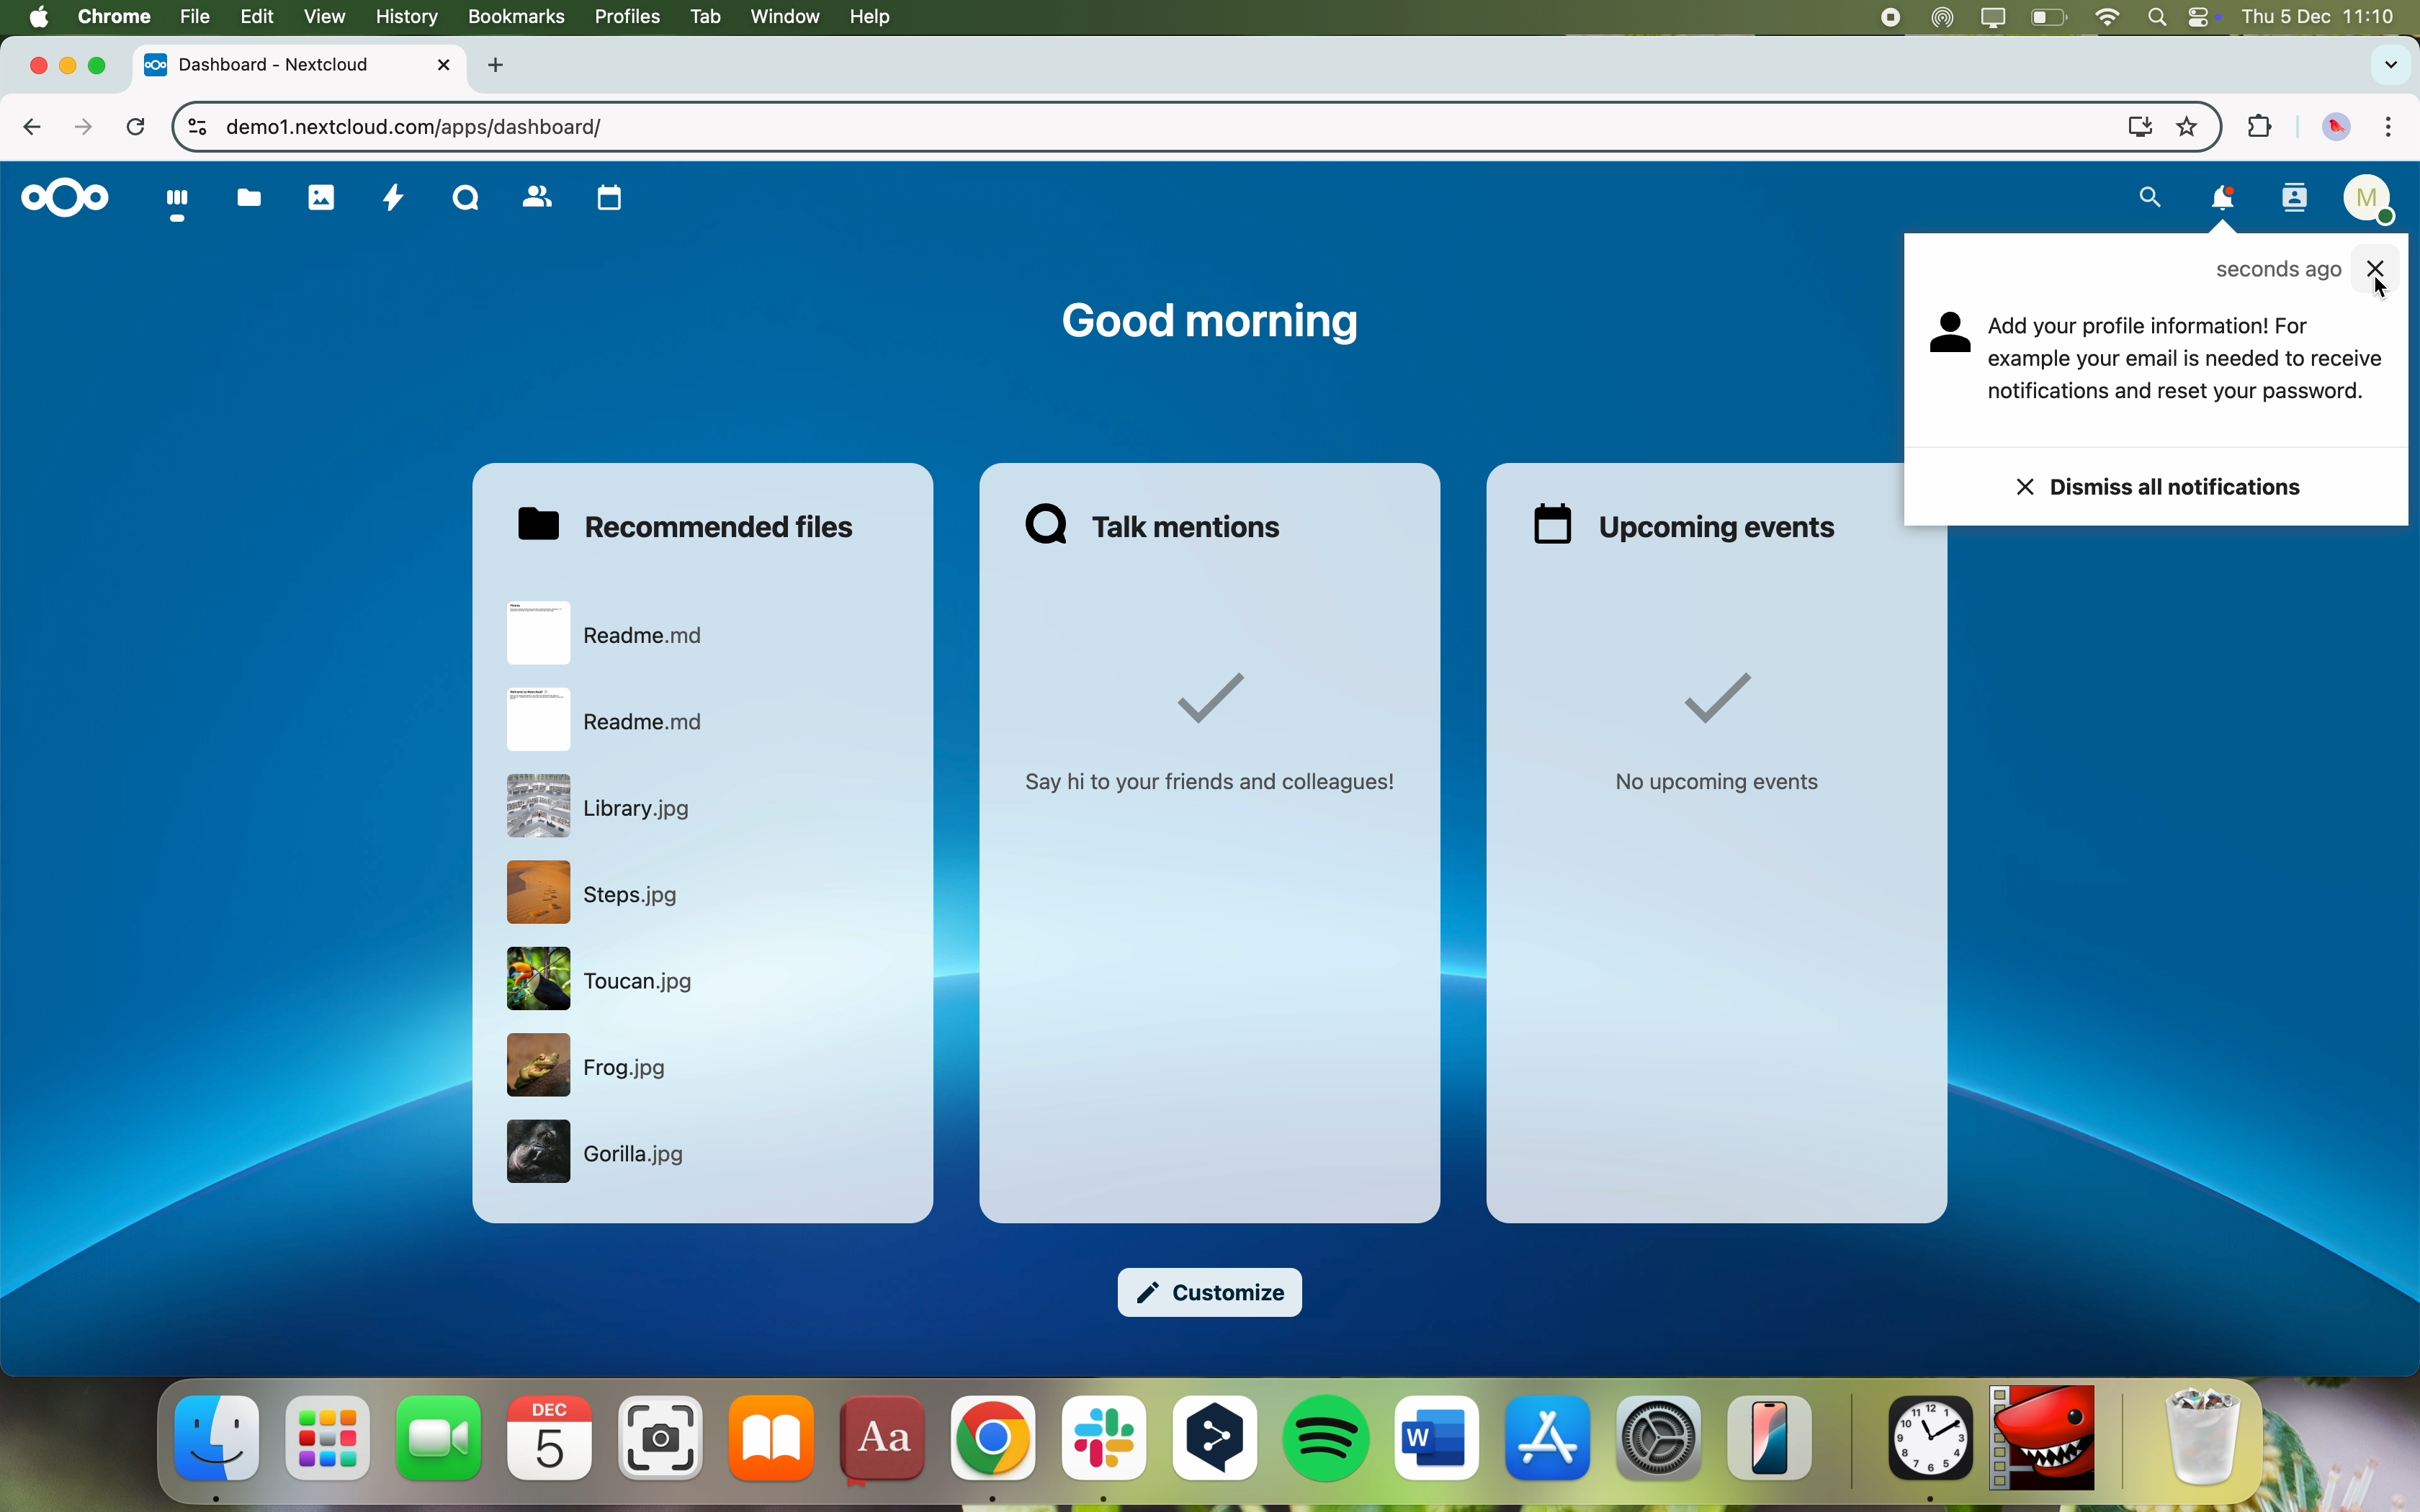 The width and height of the screenshot is (2420, 1512). Describe the element at coordinates (2108, 16) in the screenshot. I see `wifi` at that location.